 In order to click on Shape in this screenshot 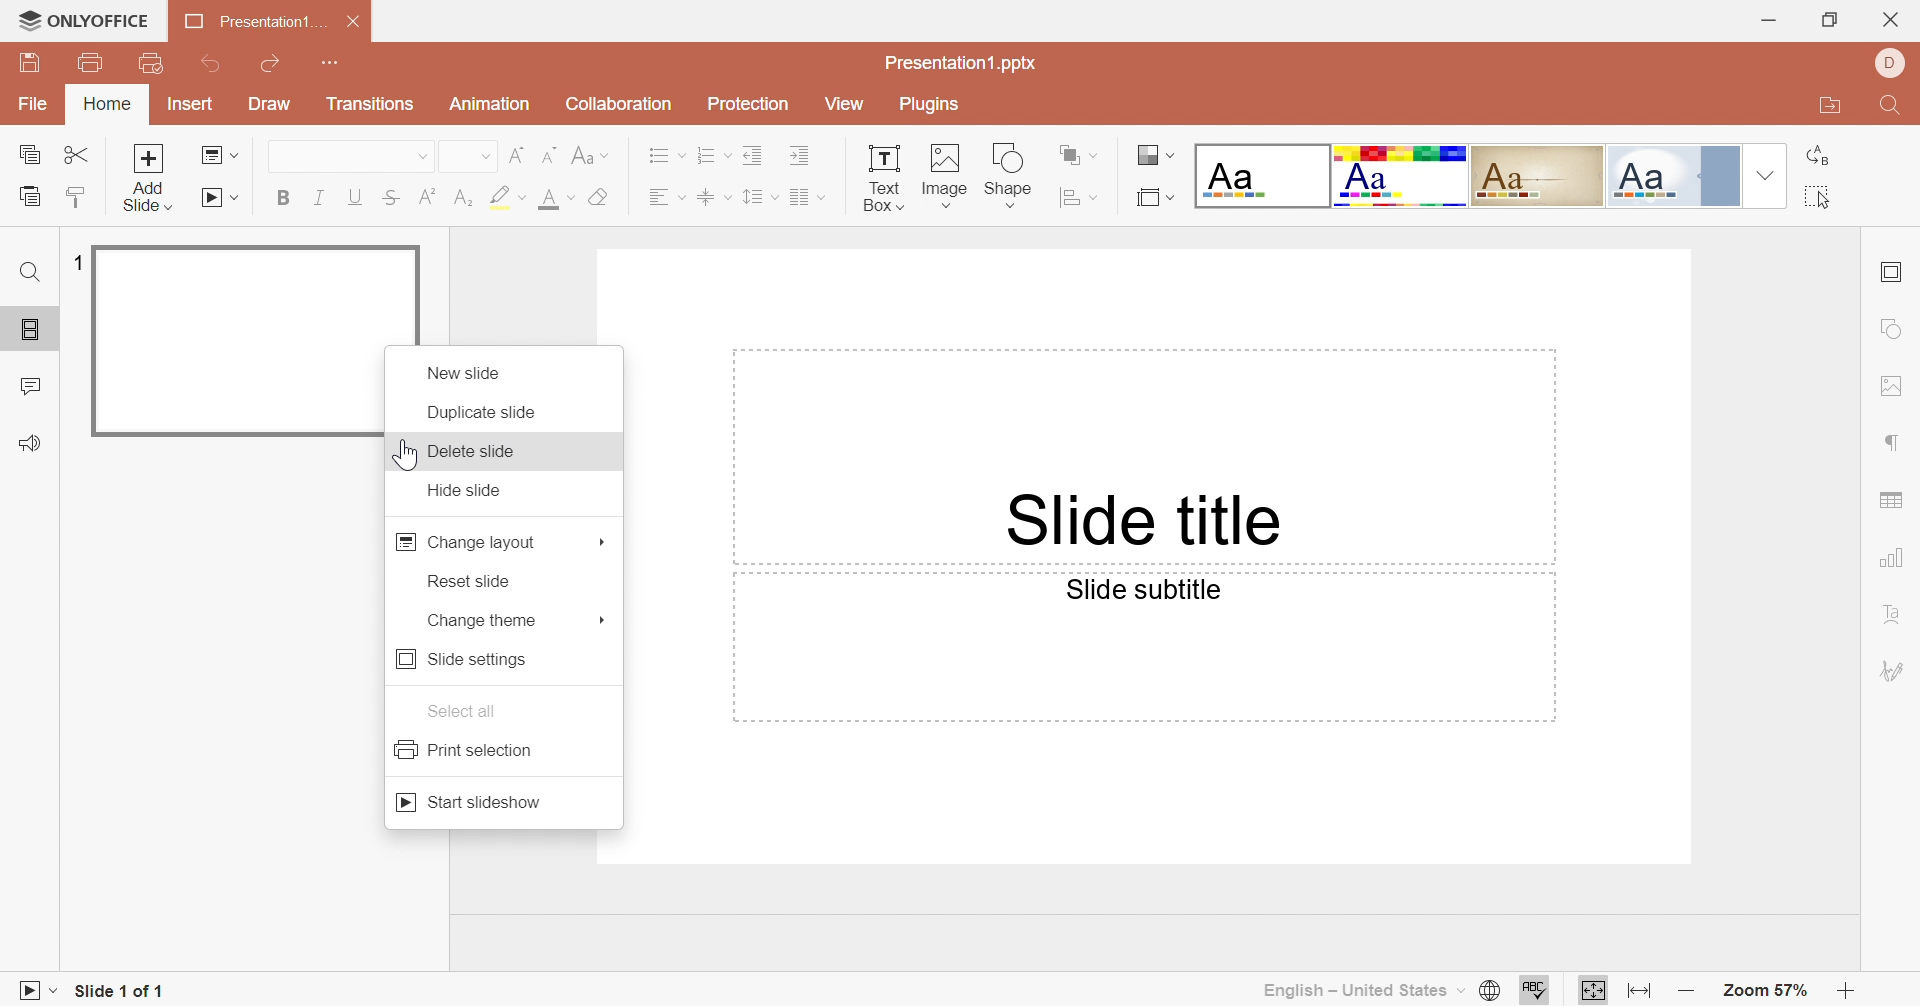, I will do `click(1006, 176)`.